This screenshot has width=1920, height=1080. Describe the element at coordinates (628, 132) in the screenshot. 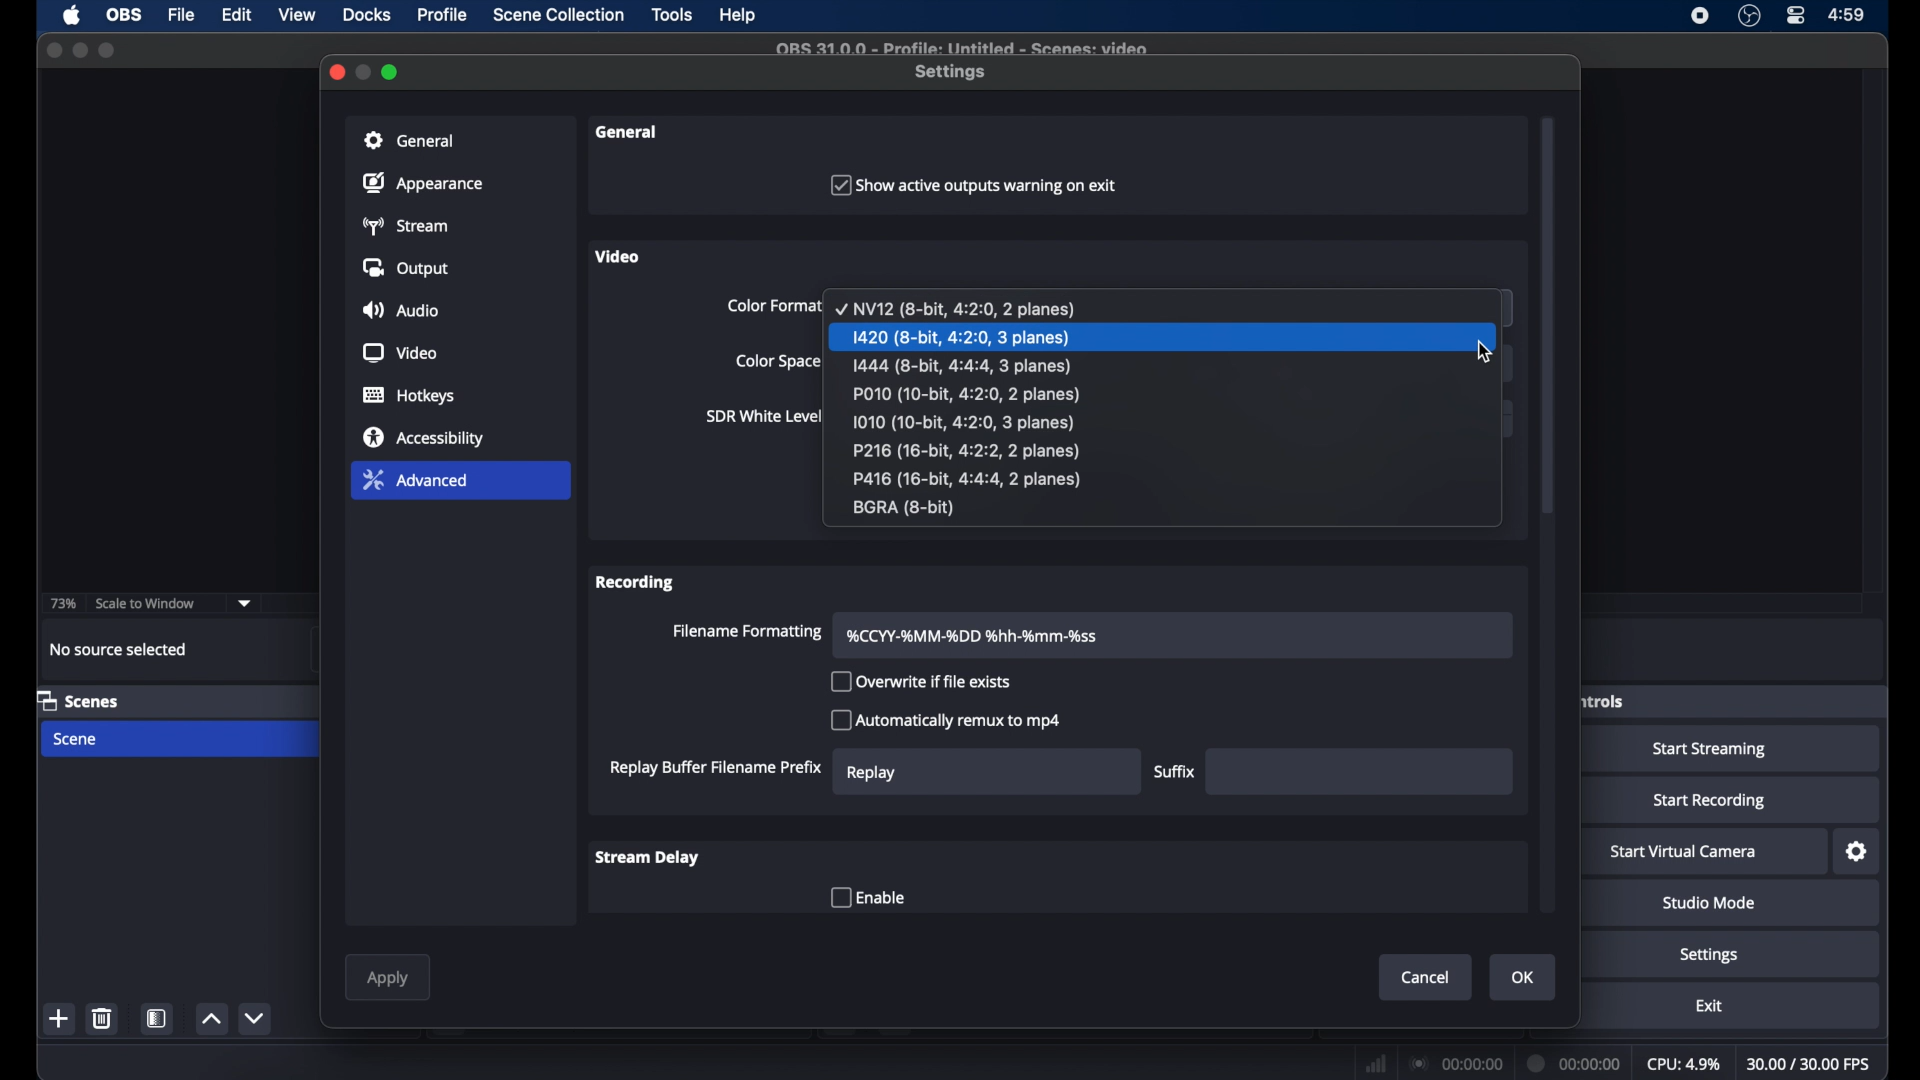

I see `general` at that location.